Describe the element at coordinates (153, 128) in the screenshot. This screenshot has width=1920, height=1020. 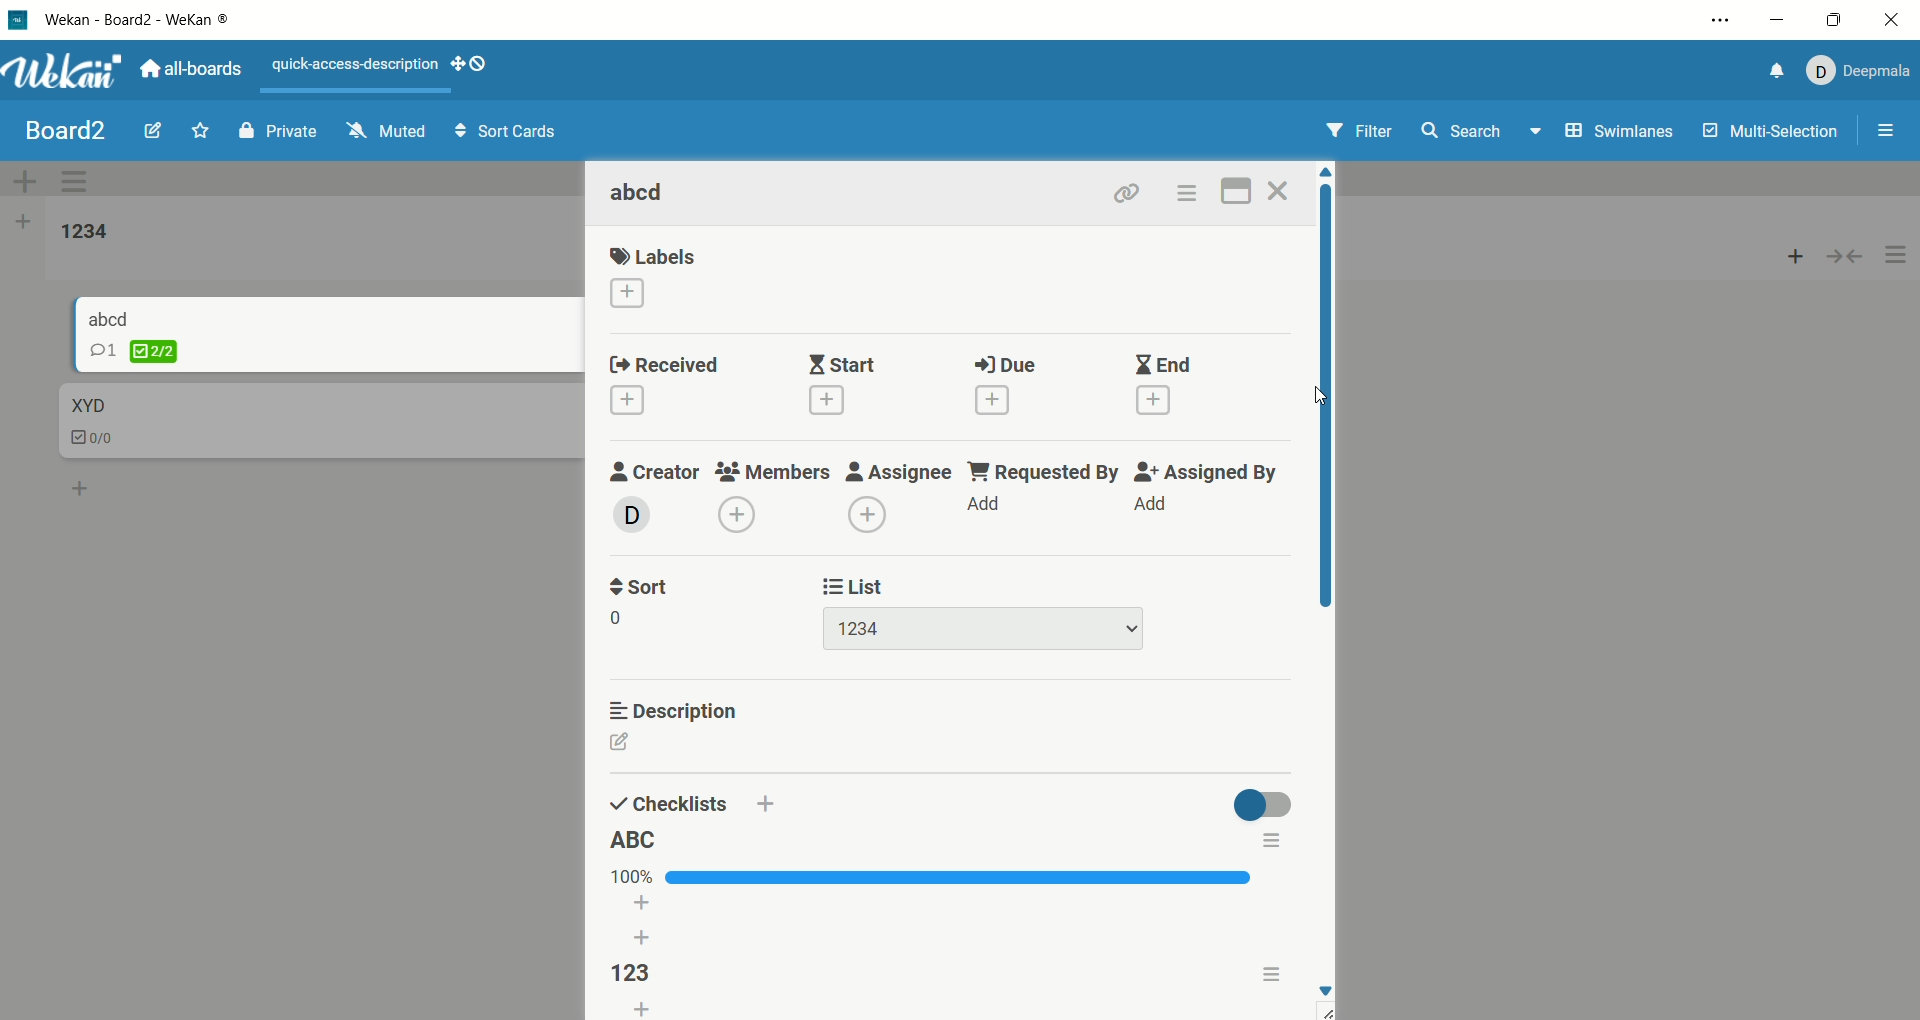
I see `edit` at that location.